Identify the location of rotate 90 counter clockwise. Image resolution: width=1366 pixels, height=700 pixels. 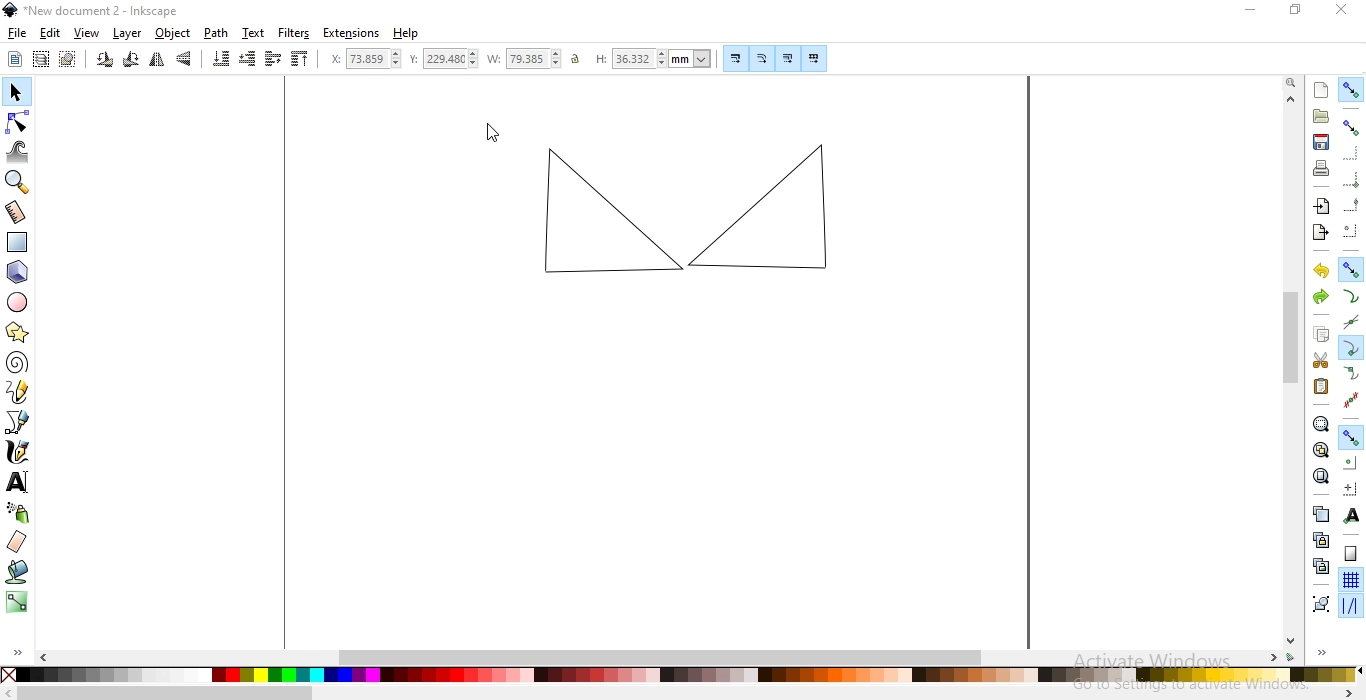
(104, 60).